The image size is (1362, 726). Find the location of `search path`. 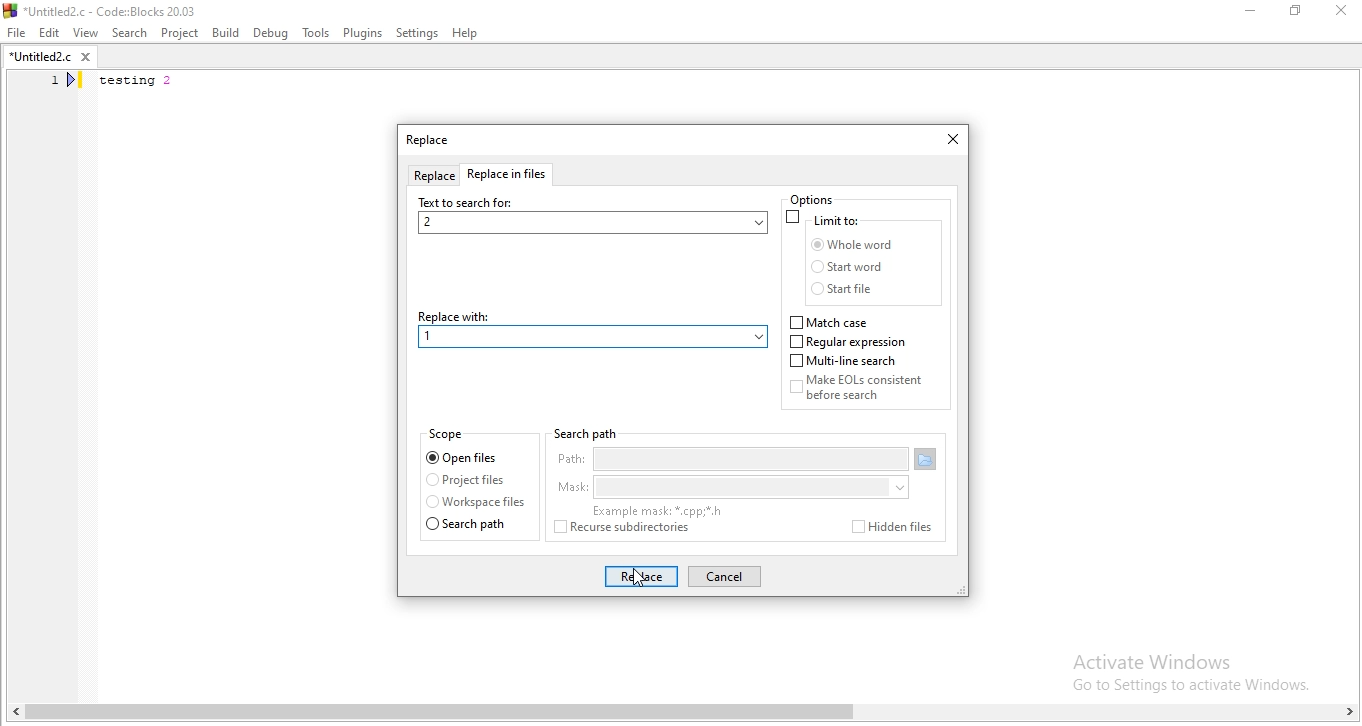

search path is located at coordinates (474, 525).